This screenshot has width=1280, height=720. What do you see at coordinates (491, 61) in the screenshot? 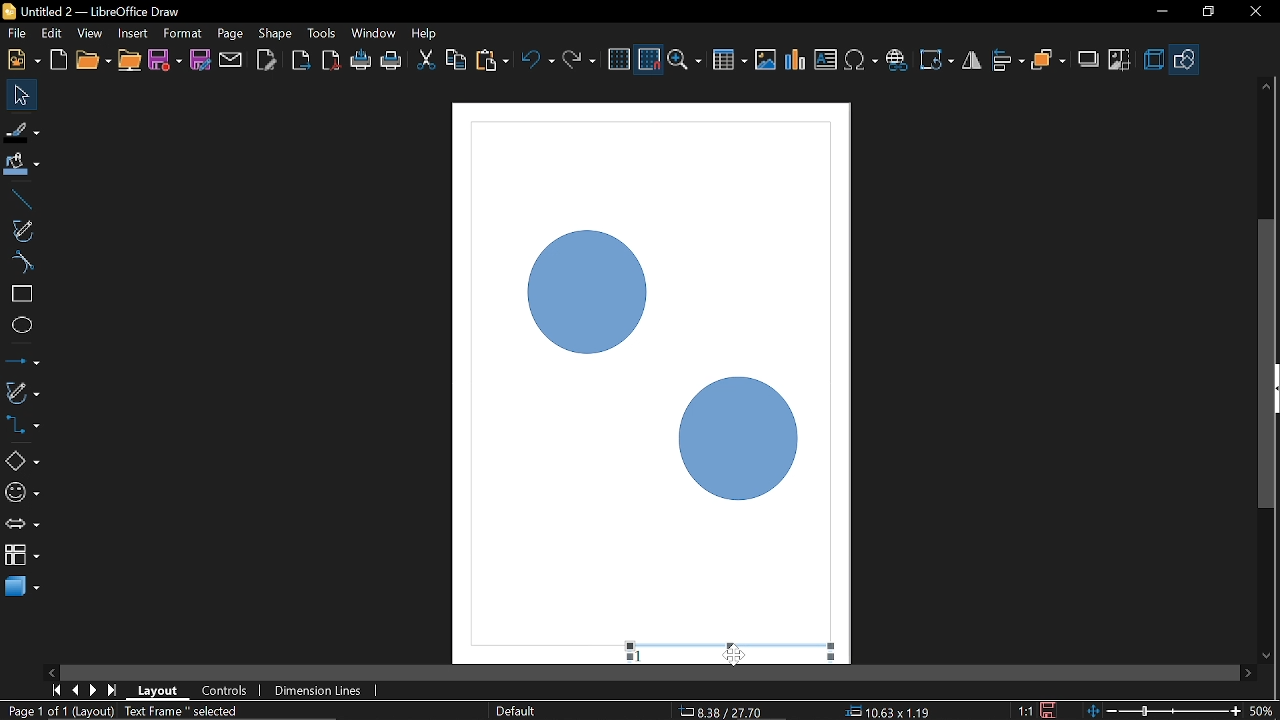
I see `Paste` at bounding box center [491, 61].